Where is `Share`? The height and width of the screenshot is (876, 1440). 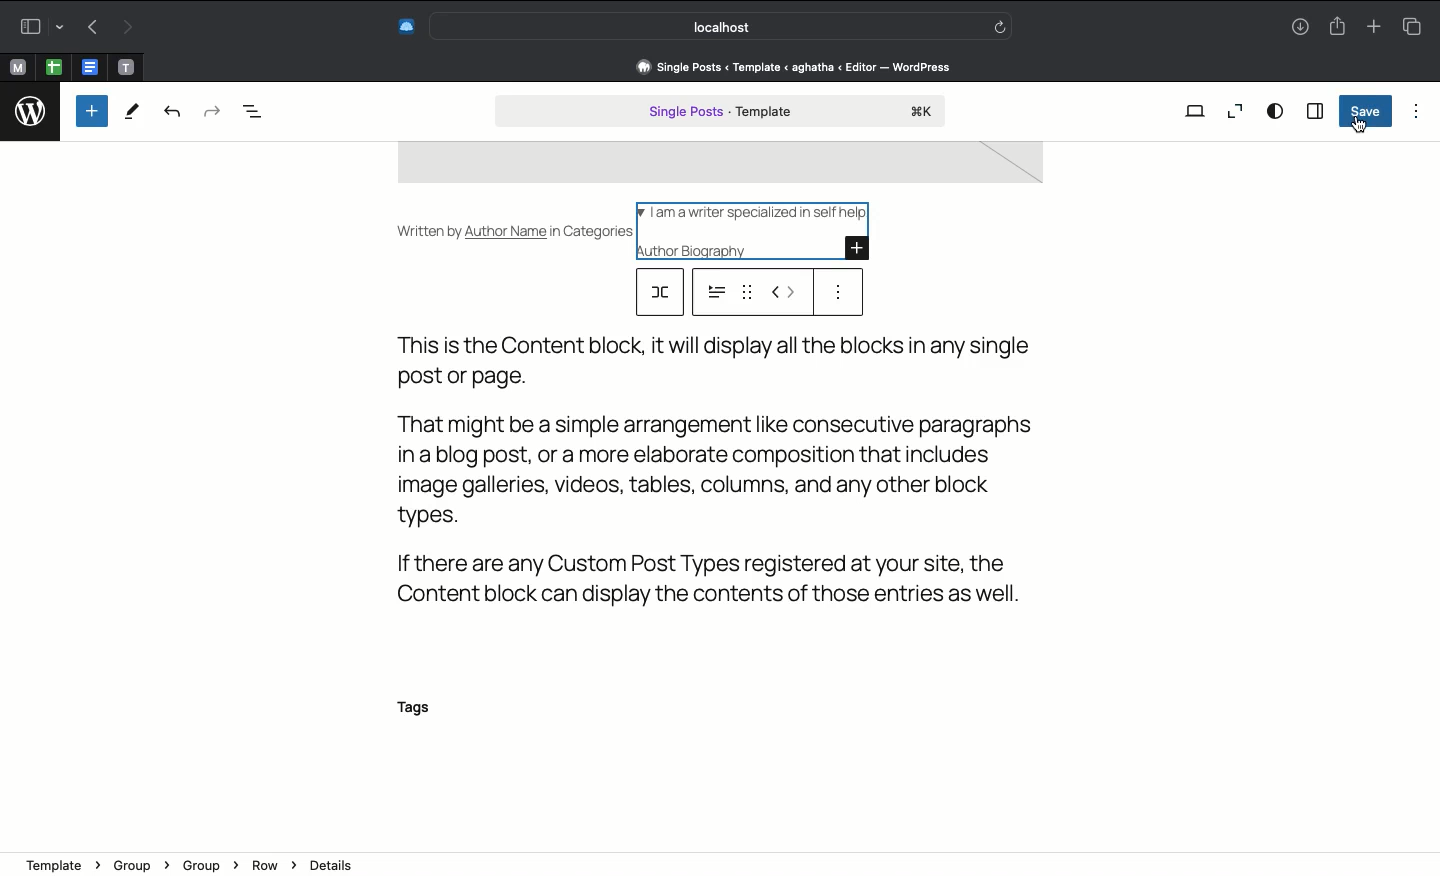 Share is located at coordinates (1337, 27).